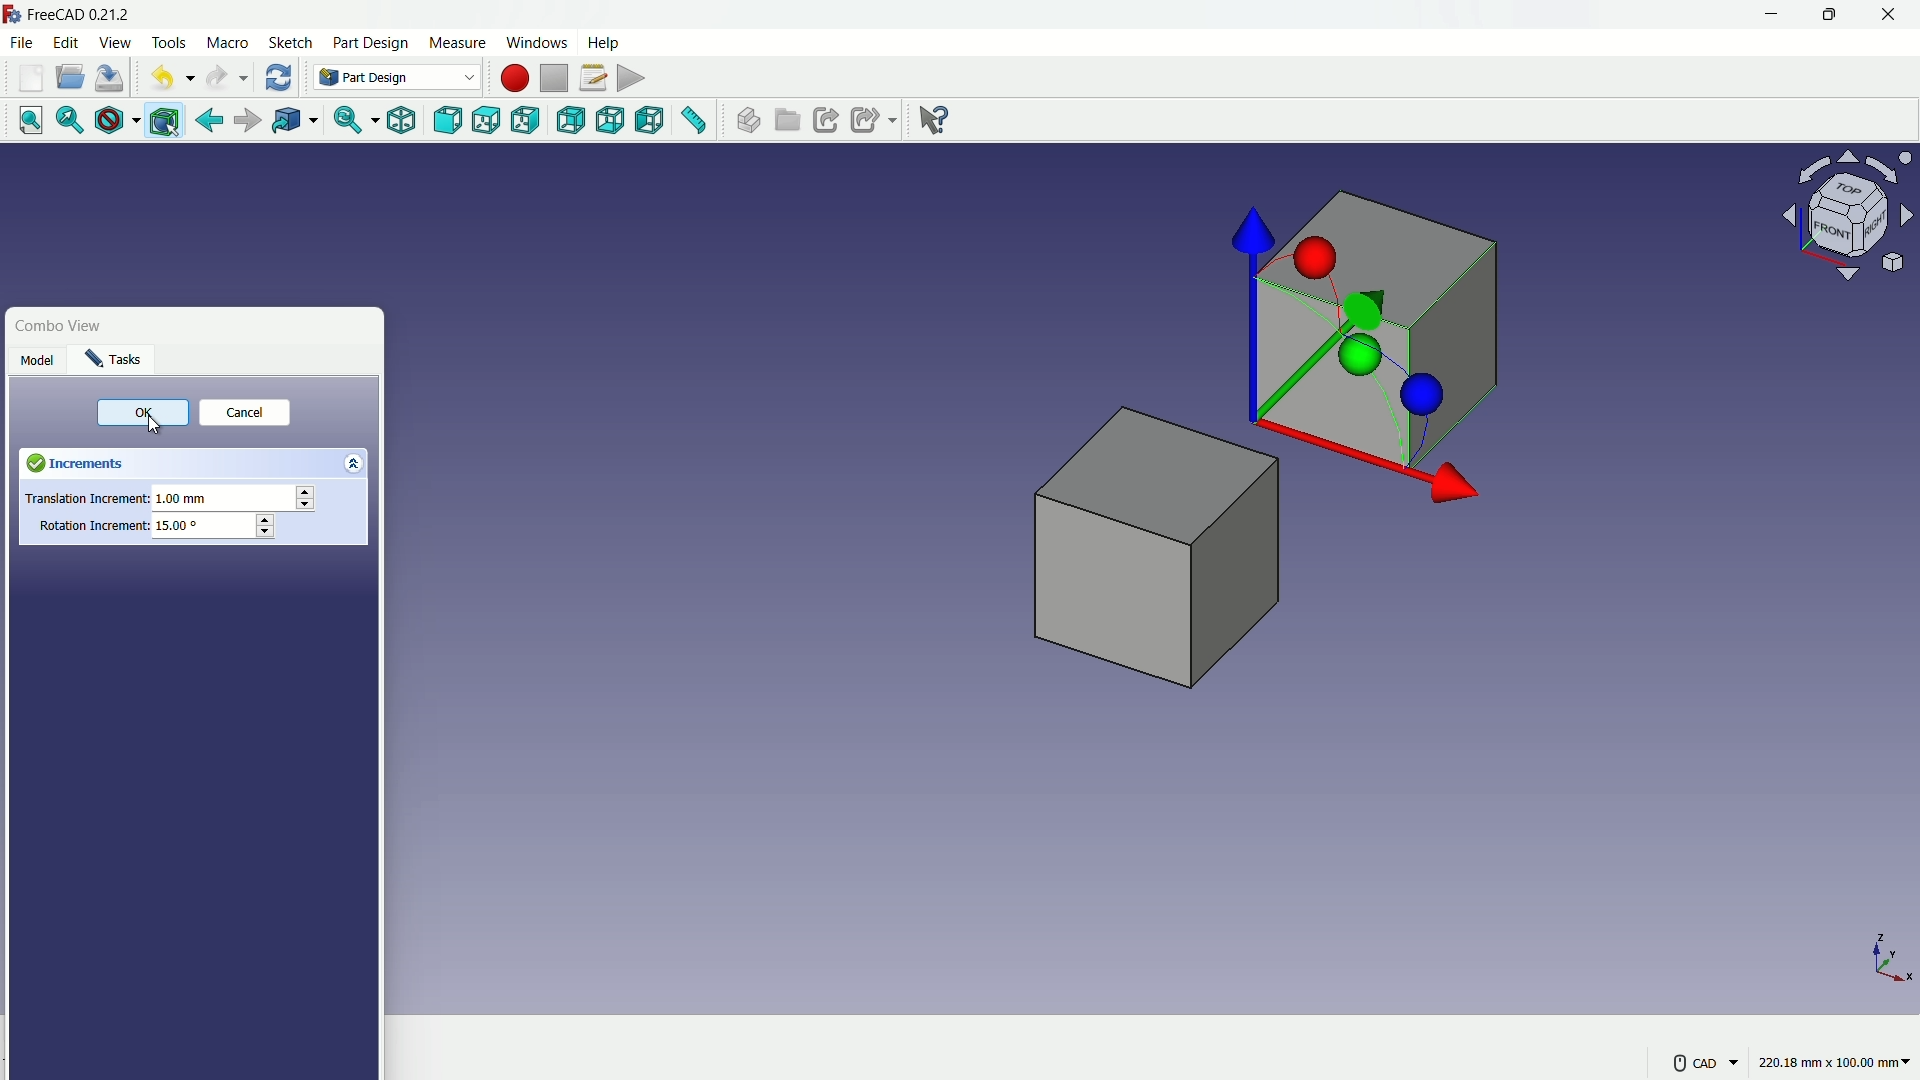 The height and width of the screenshot is (1080, 1920). I want to click on file, so click(21, 41).